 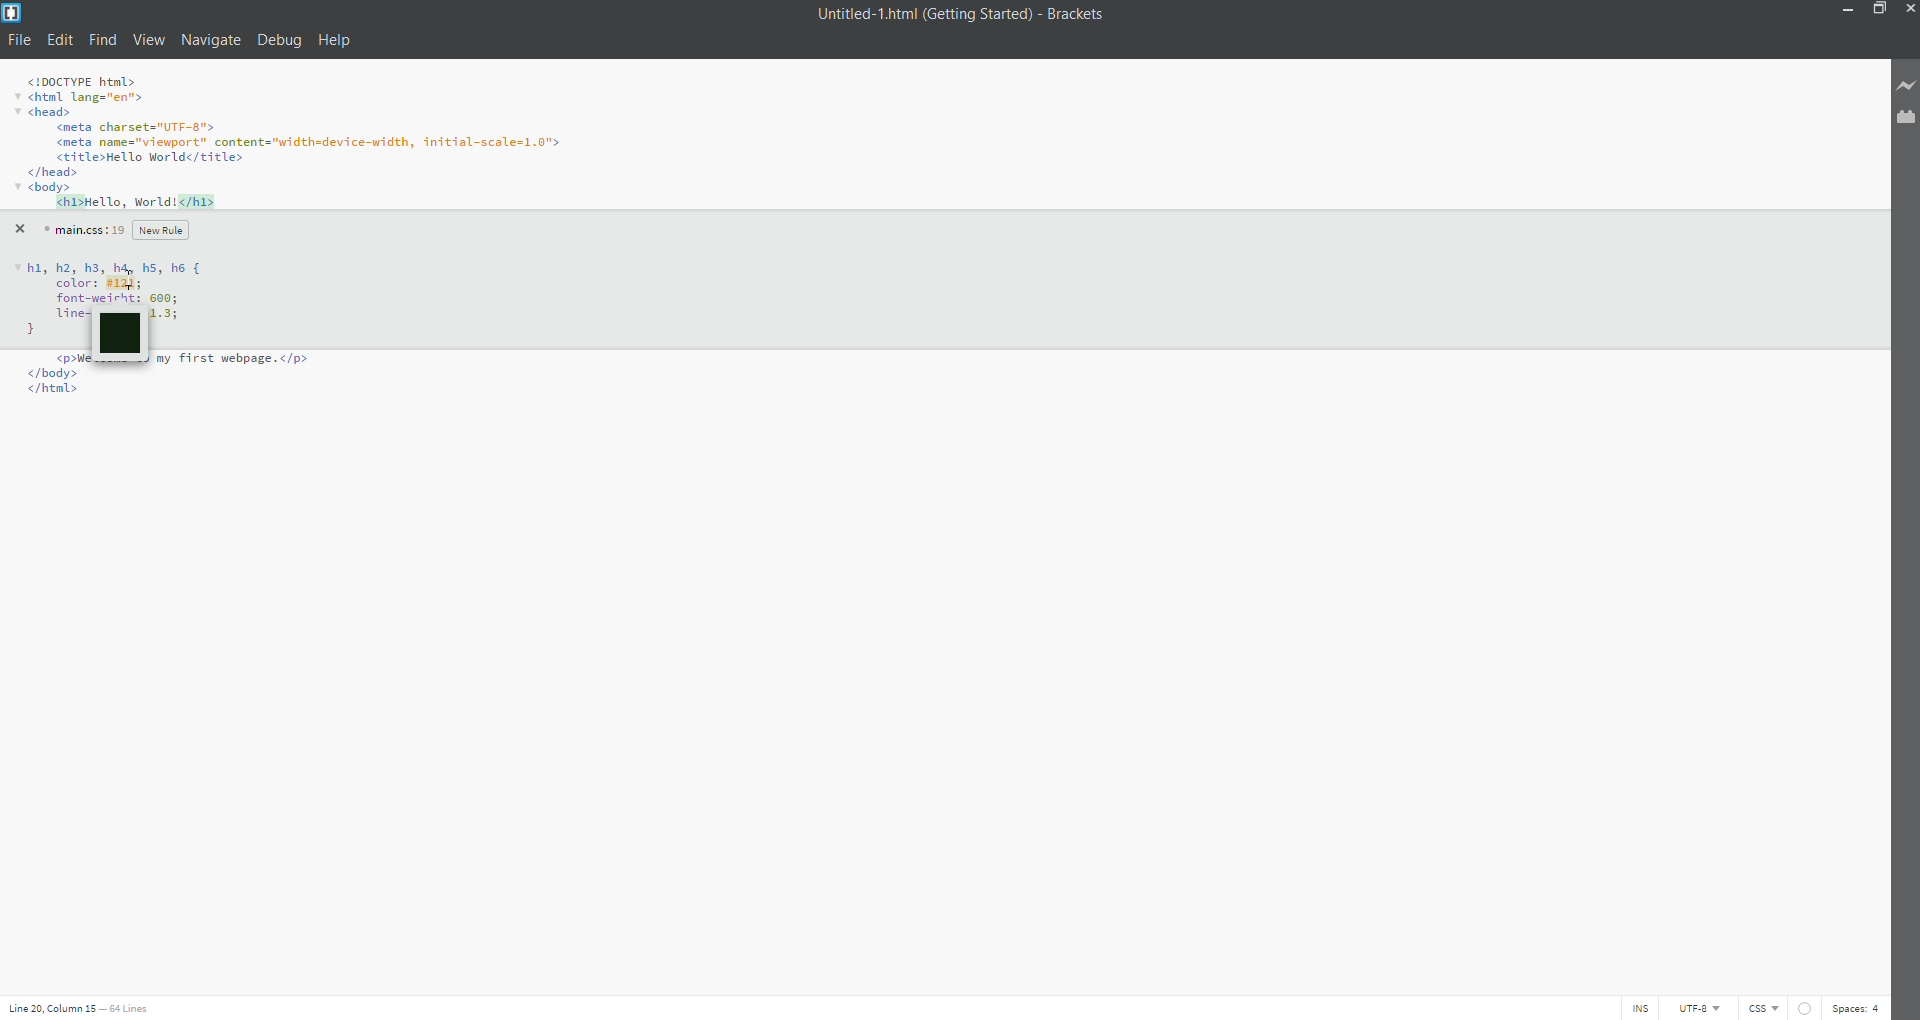 I want to click on Code, so click(x=119, y=280).